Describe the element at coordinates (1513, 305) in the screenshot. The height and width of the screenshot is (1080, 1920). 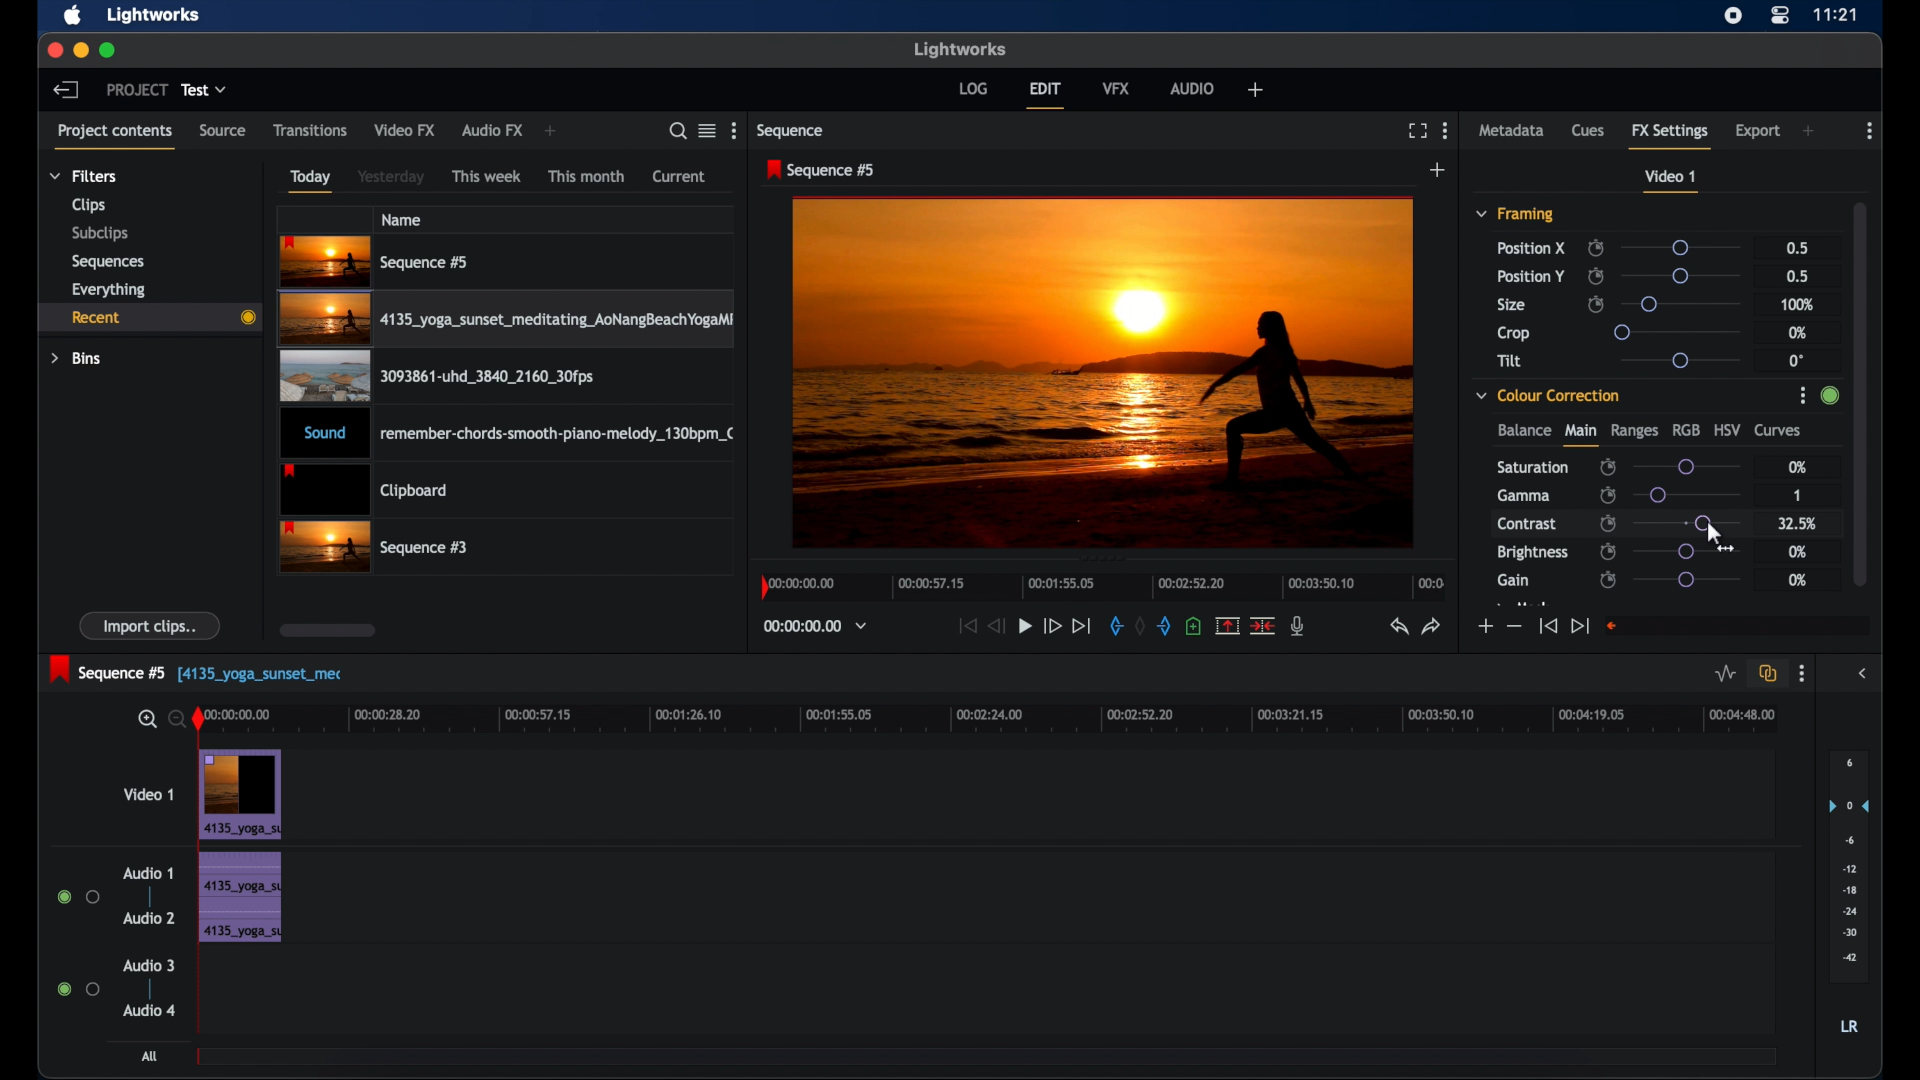
I see `size` at that location.